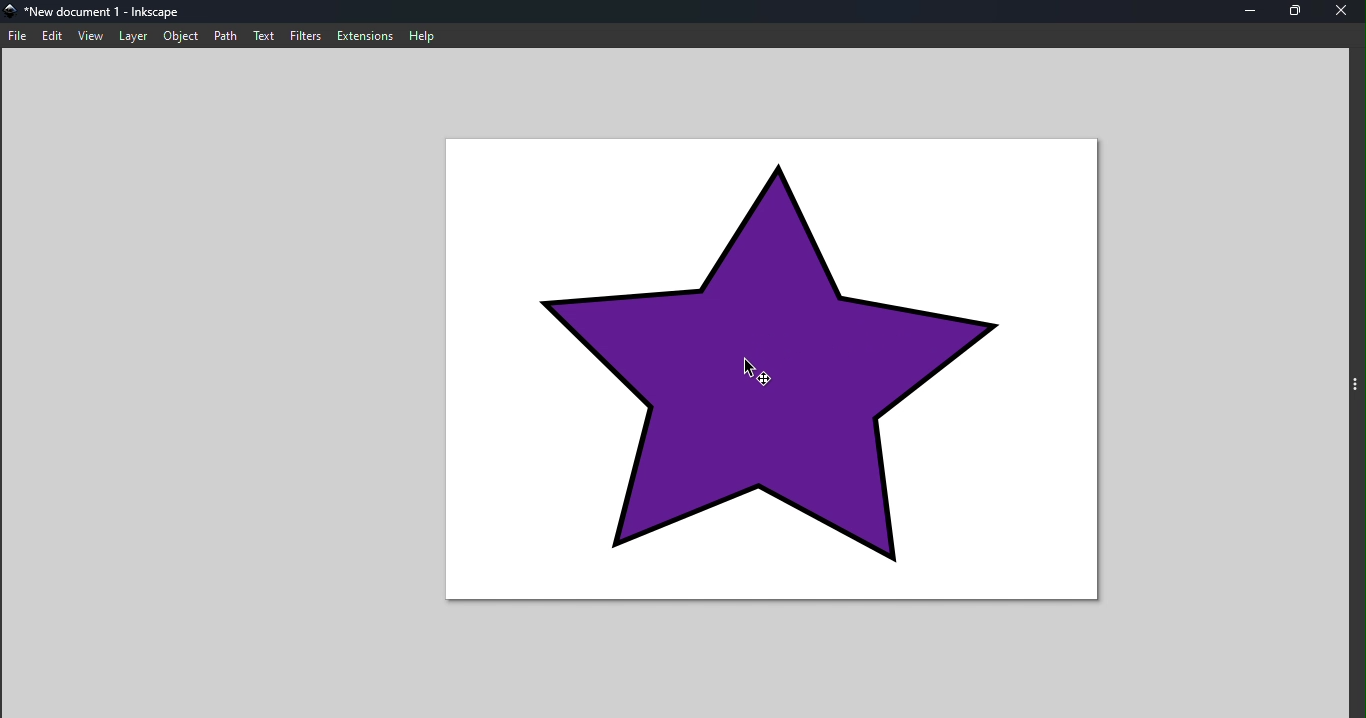 The width and height of the screenshot is (1366, 718). I want to click on Maximize, so click(1300, 14).